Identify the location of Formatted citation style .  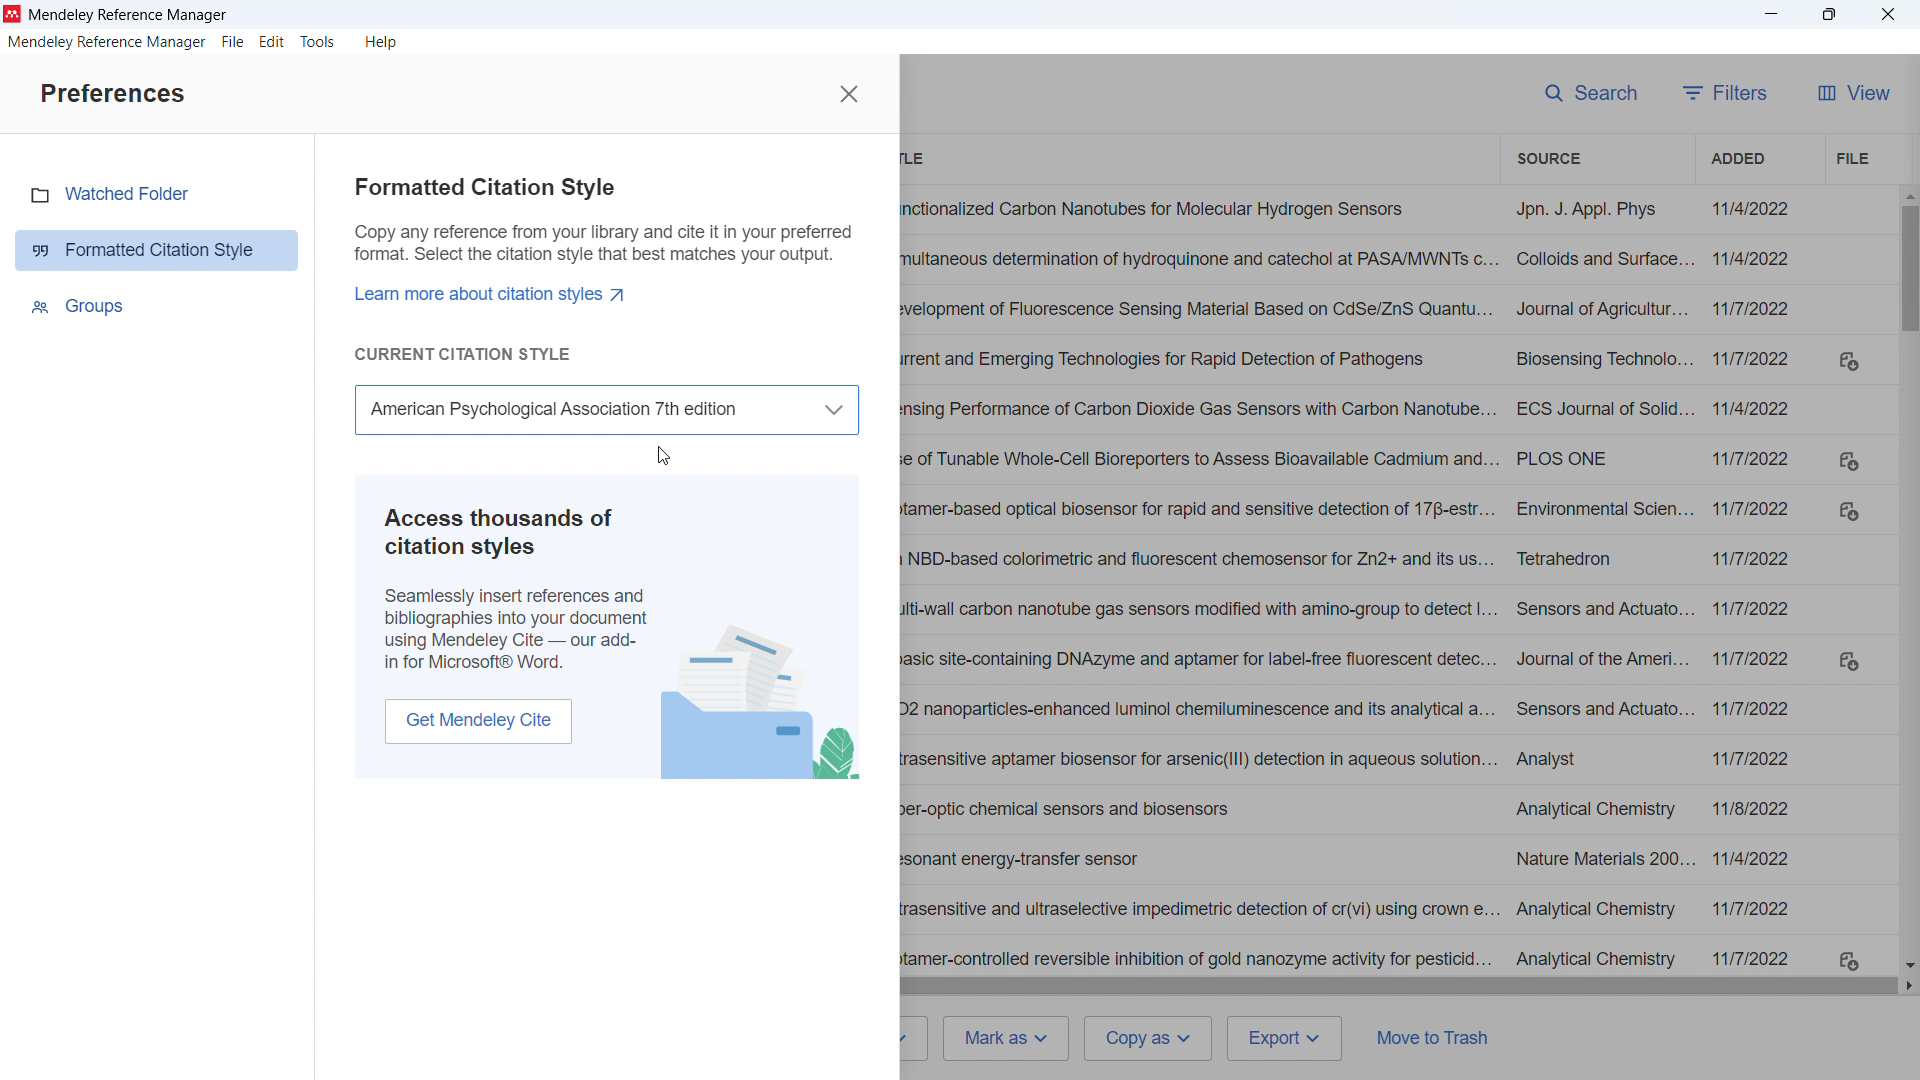
(605, 224).